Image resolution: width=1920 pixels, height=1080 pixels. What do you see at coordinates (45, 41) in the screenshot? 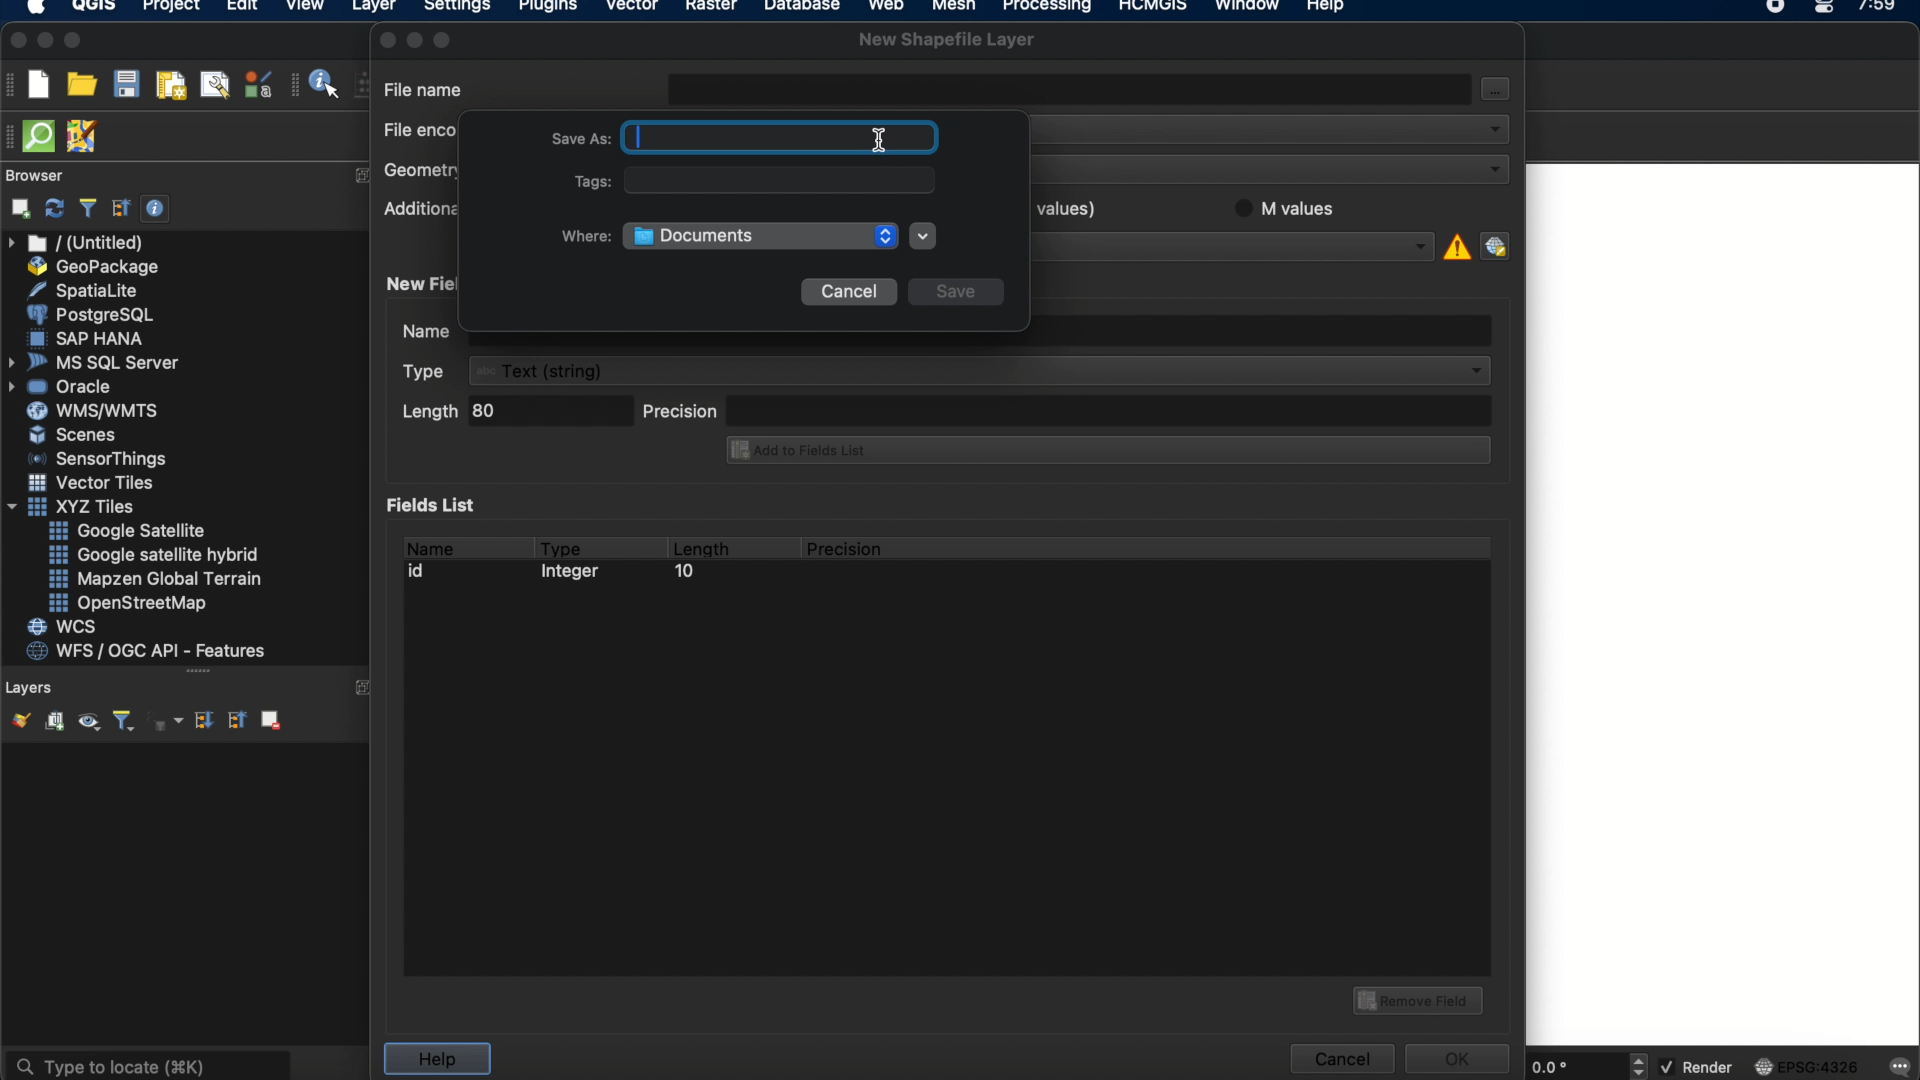
I see `minimize` at bounding box center [45, 41].